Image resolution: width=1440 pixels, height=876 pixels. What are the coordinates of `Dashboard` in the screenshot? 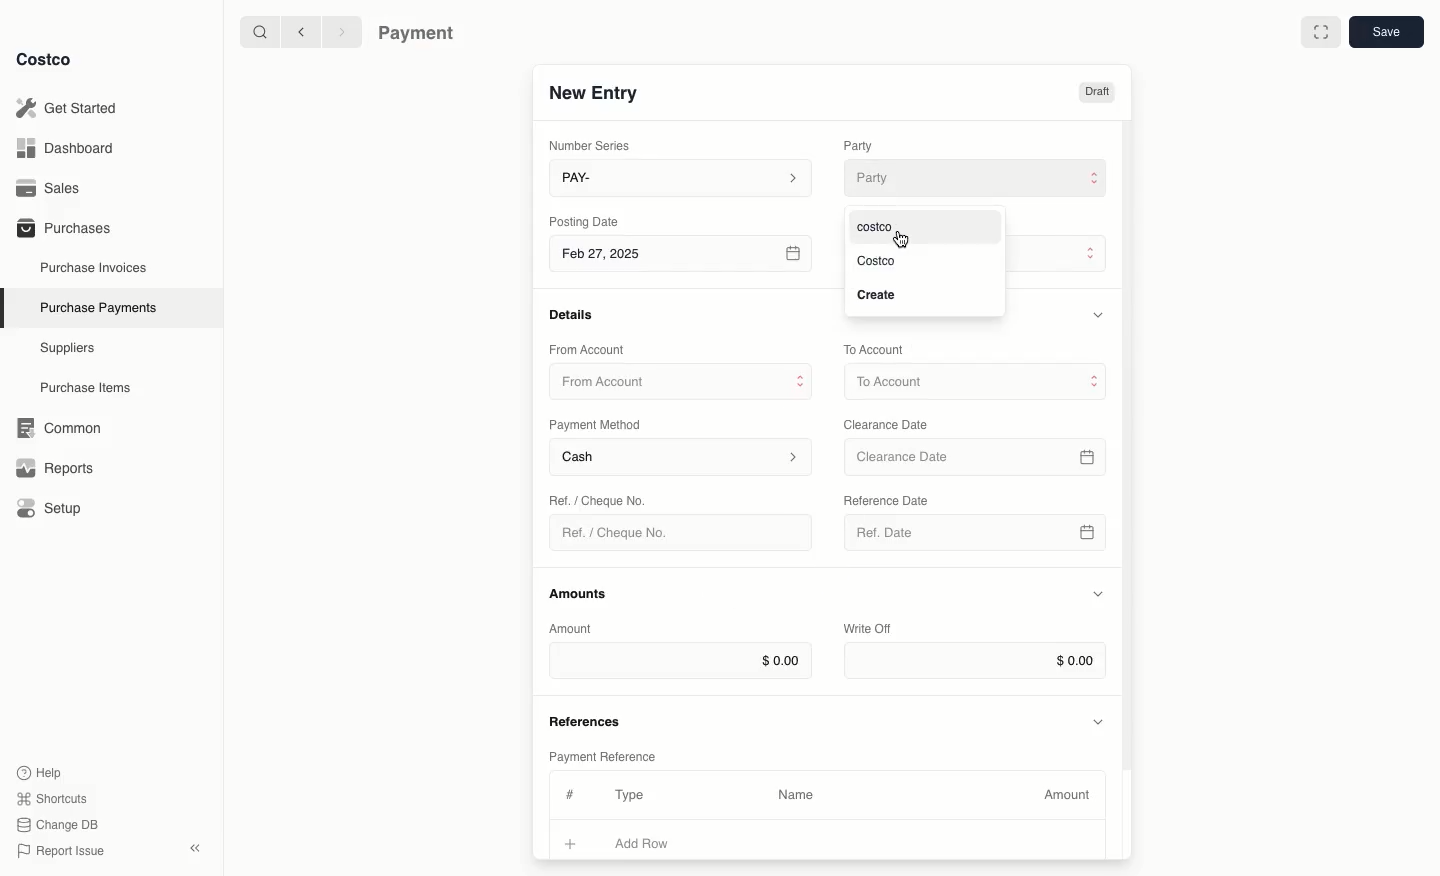 It's located at (71, 147).